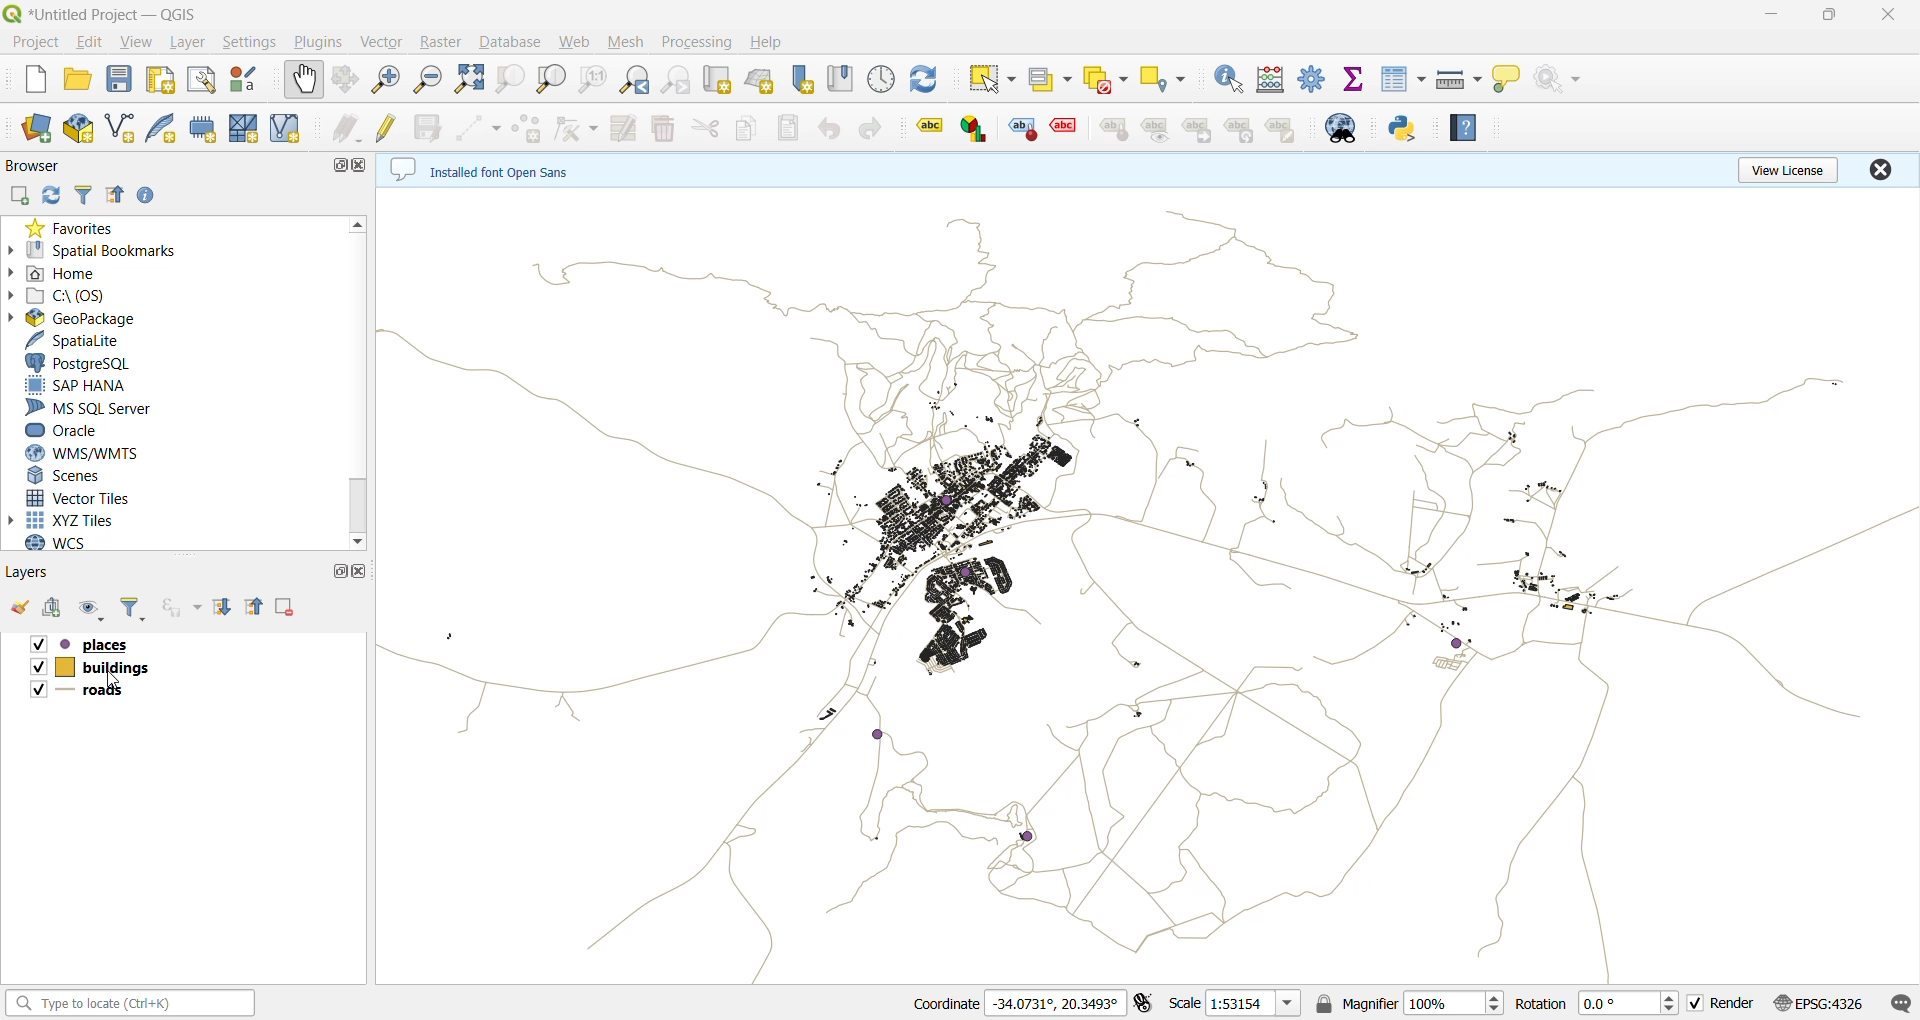 The height and width of the screenshot is (1020, 1920). What do you see at coordinates (73, 431) in the screenshot?
I see `oracle` at bounding box center [73, 431].